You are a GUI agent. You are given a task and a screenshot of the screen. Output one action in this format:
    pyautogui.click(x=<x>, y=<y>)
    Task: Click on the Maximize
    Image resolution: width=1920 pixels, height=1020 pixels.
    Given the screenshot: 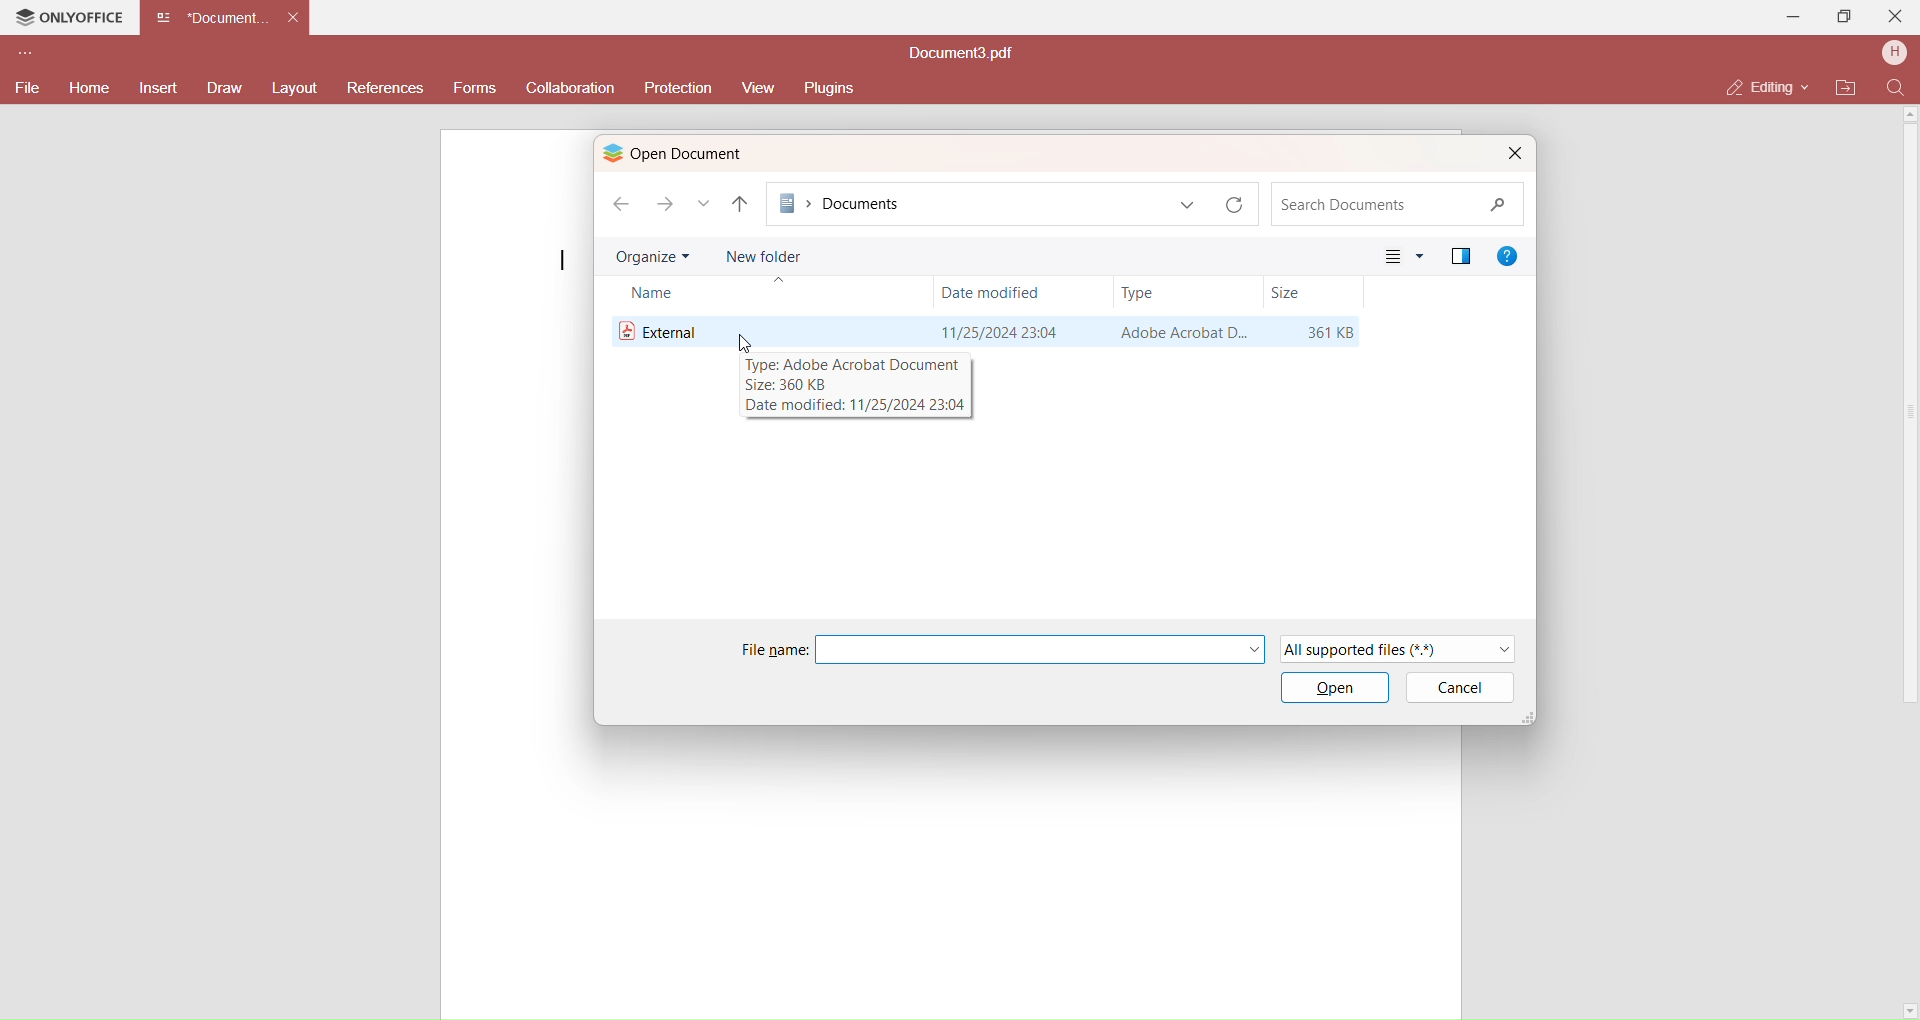 What is the action you would take?
    pyautogui.click(x=1846, y=20)
    